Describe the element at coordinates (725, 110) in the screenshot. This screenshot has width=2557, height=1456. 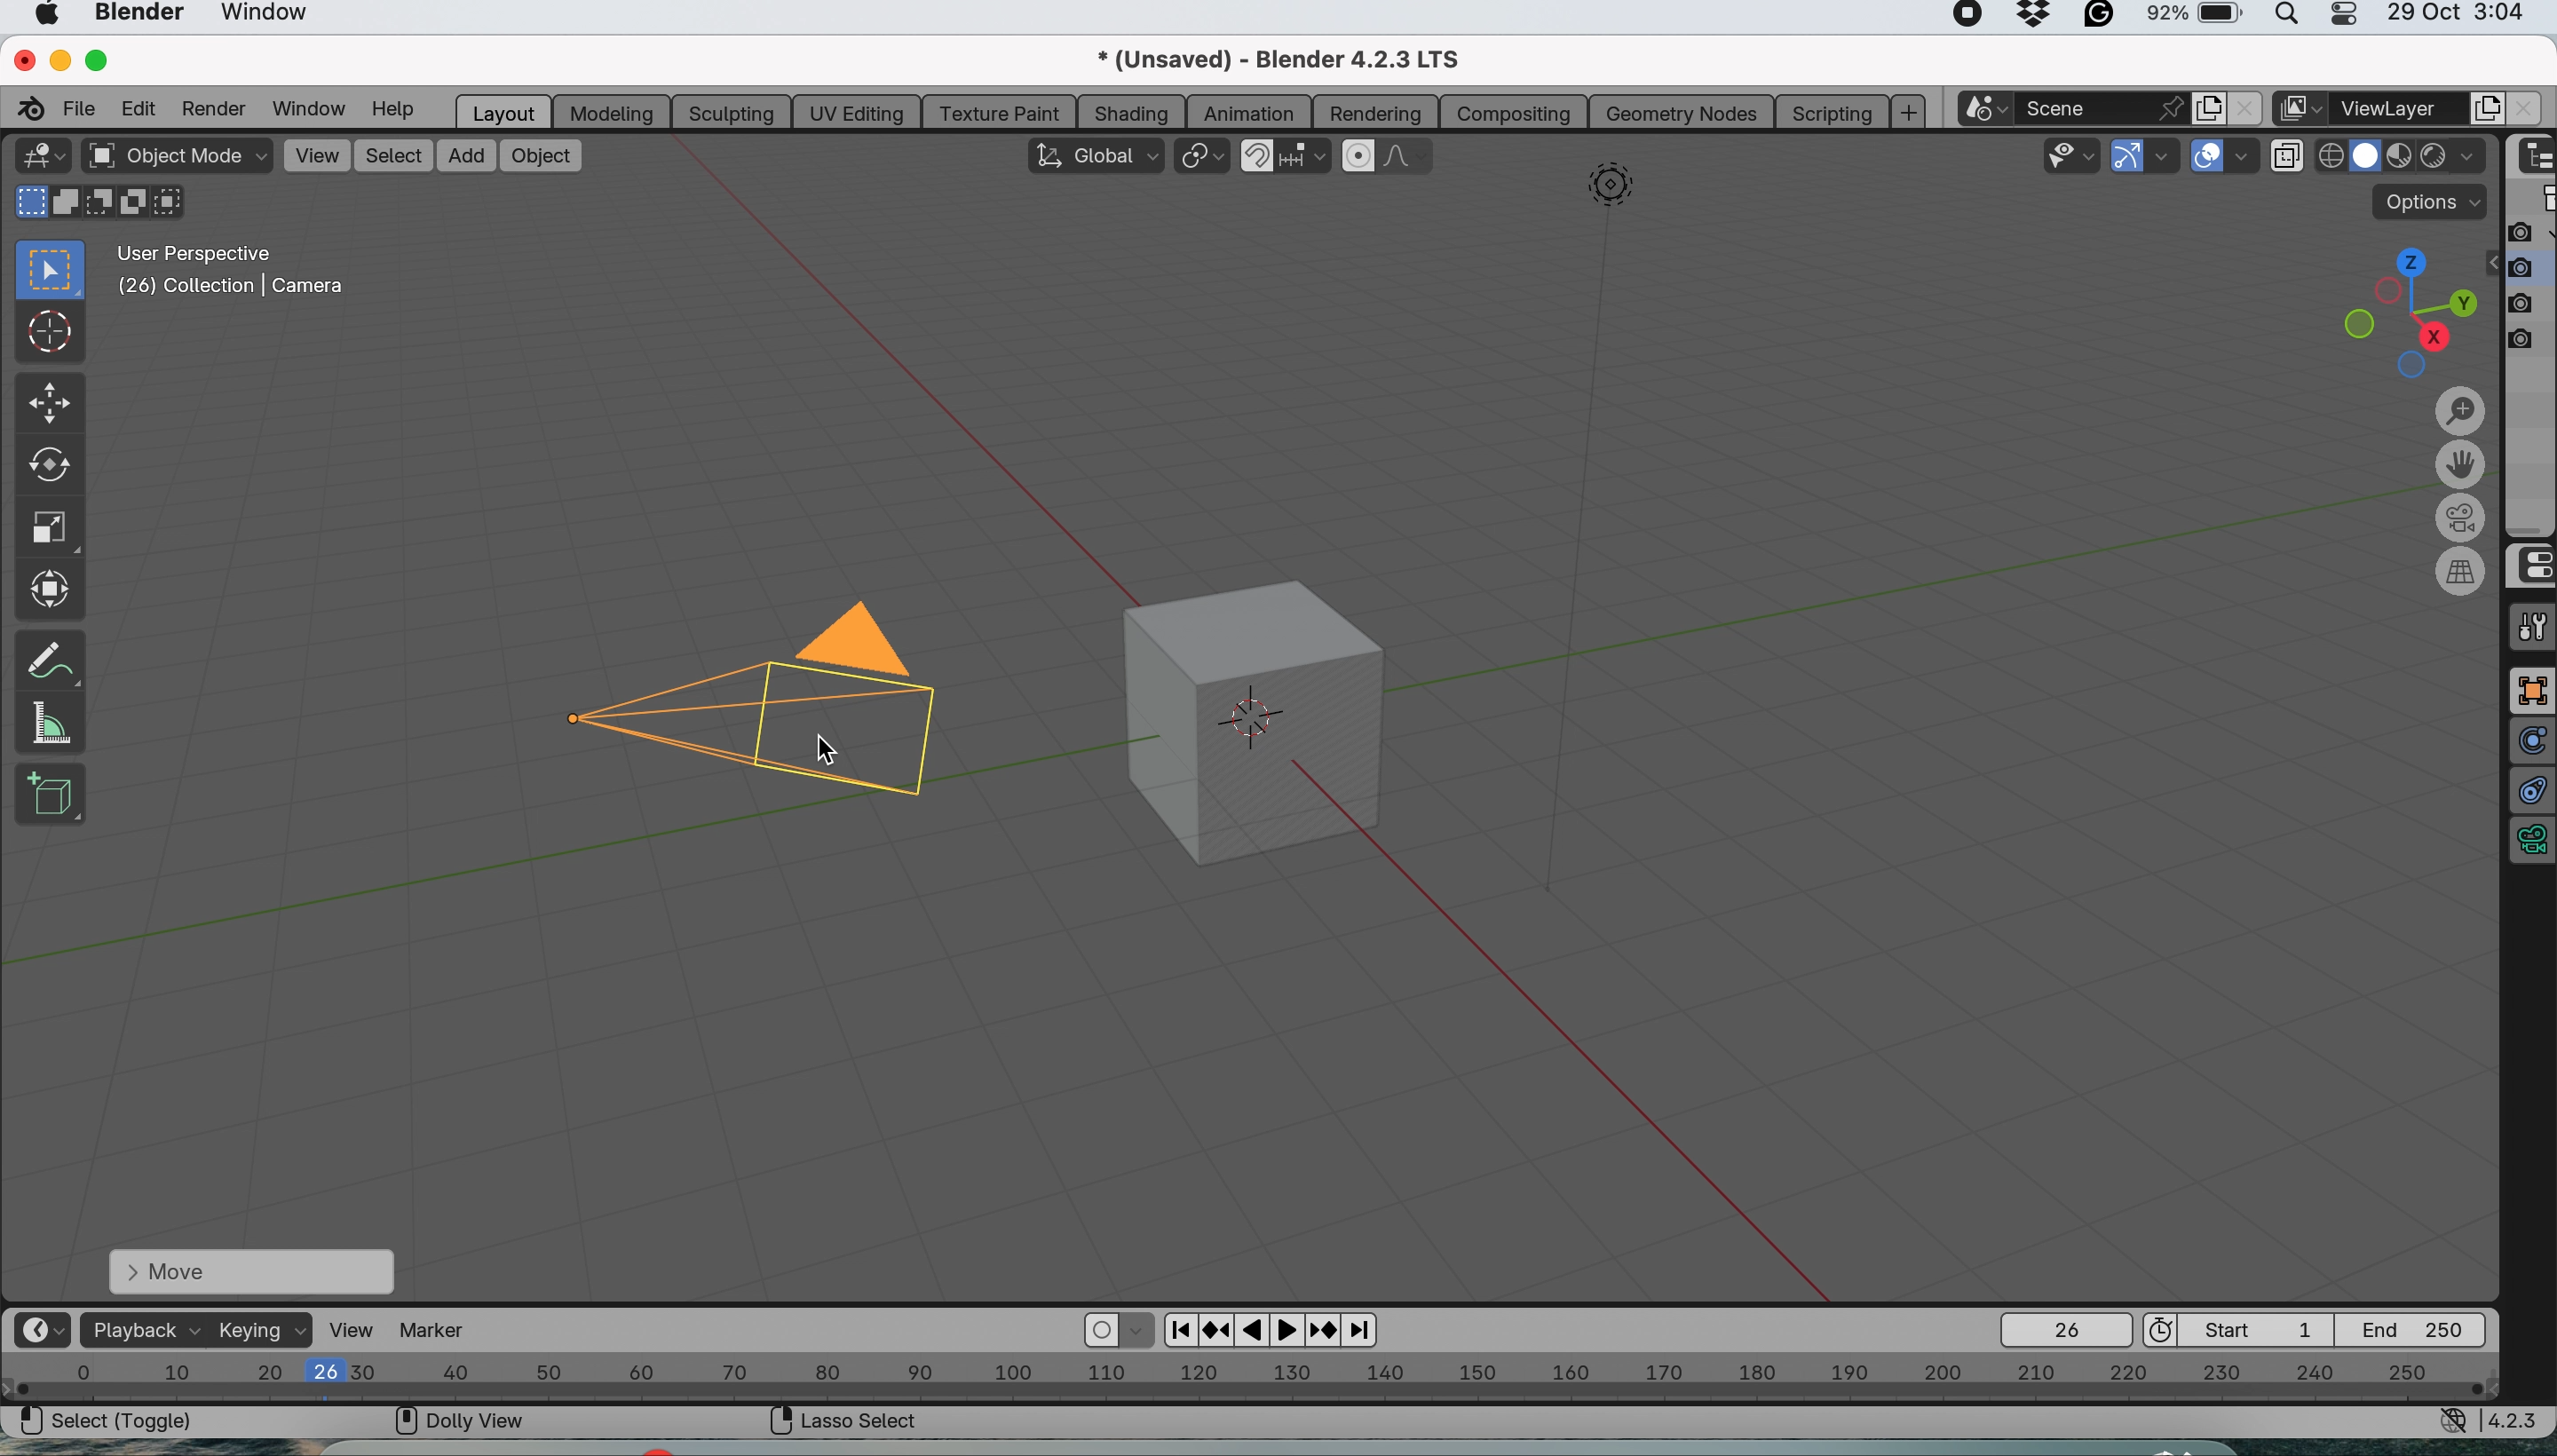
I see `sculpting` at that location.